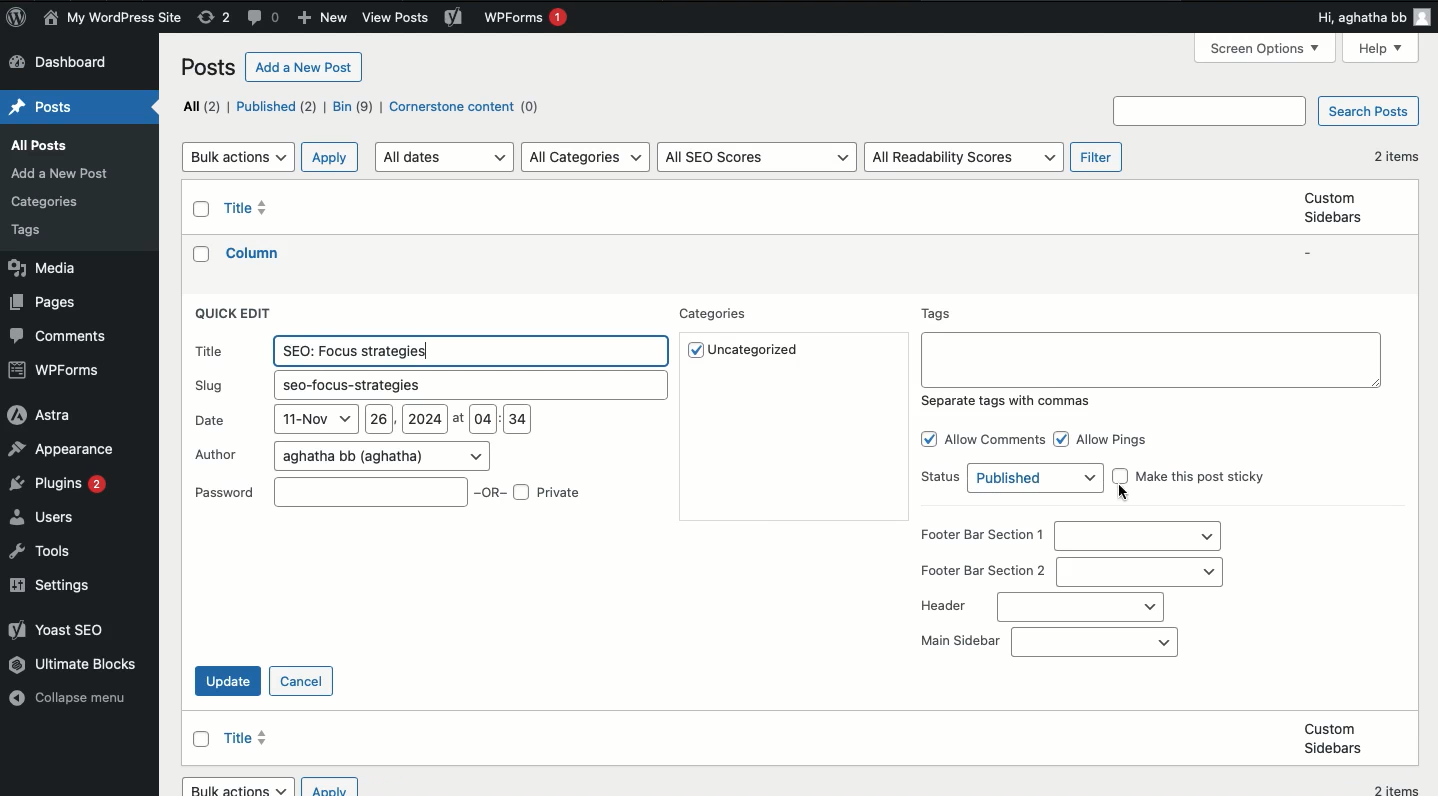 Image resolution: width=1438 pixels, height=796 pixels. Describe the element at coordinates (1099, 158) in the screenshot. I see `Filter` at that location.